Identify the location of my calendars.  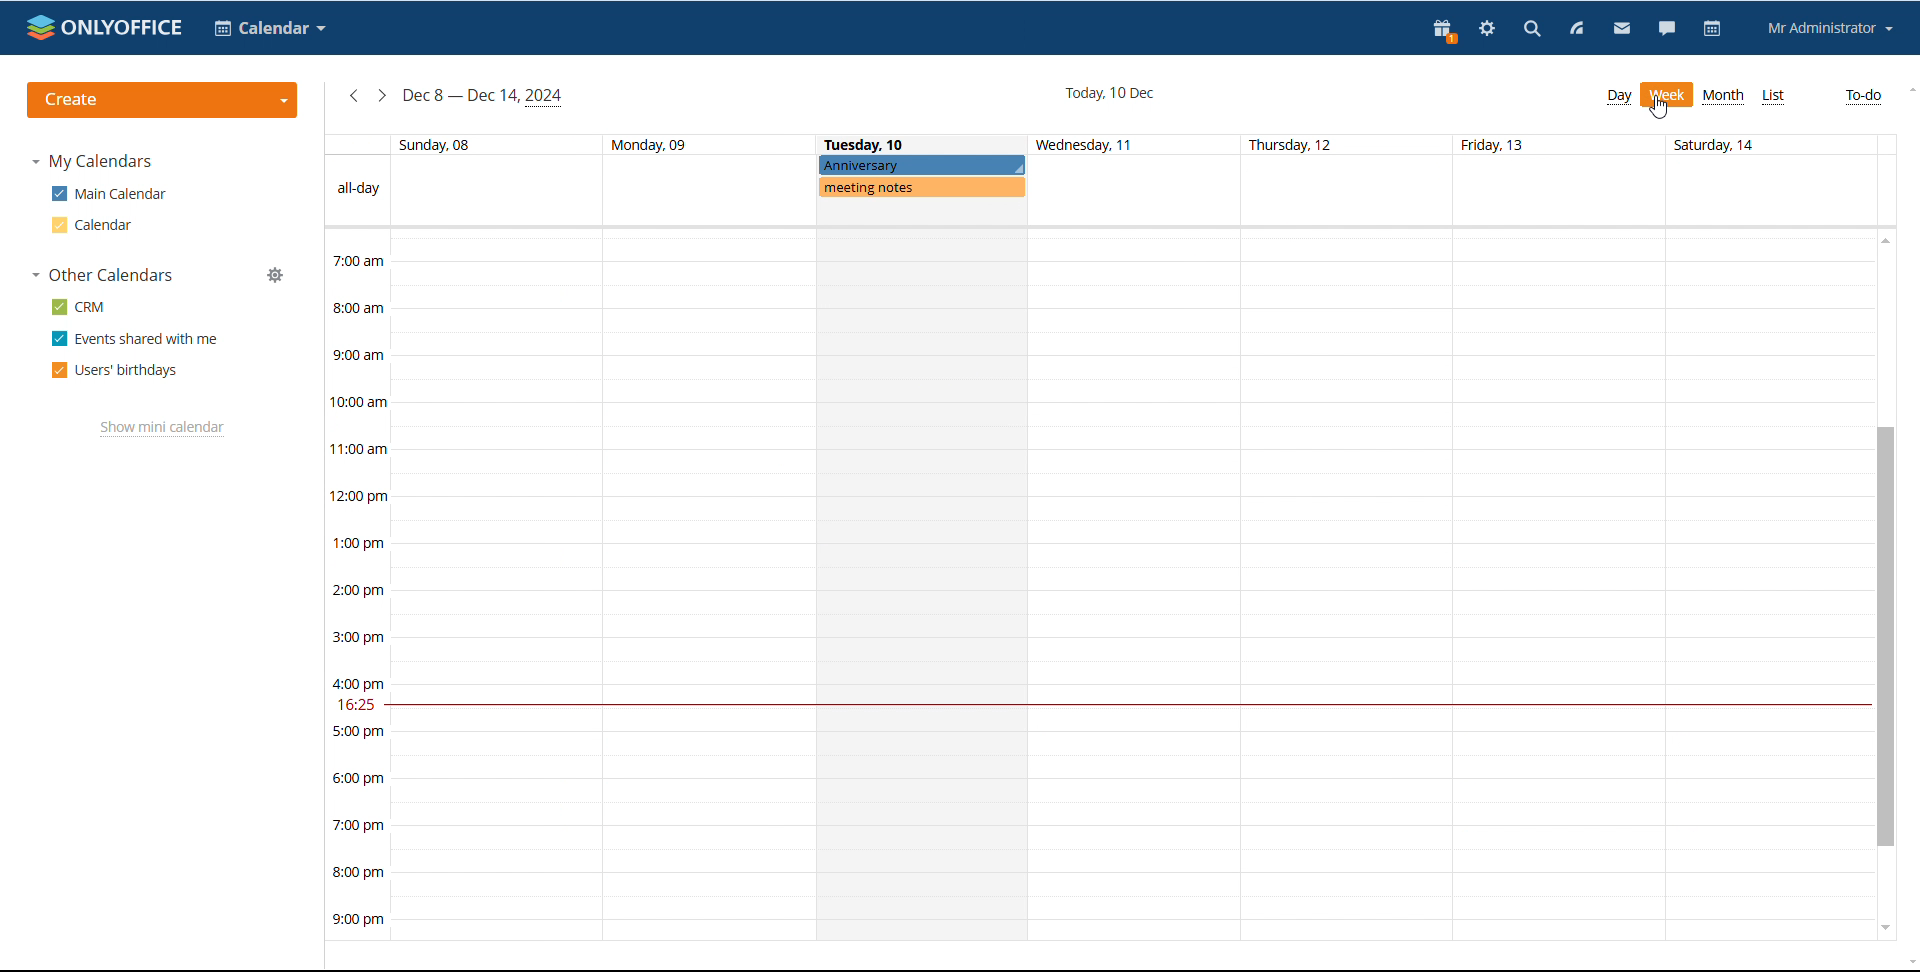
(98, 162).